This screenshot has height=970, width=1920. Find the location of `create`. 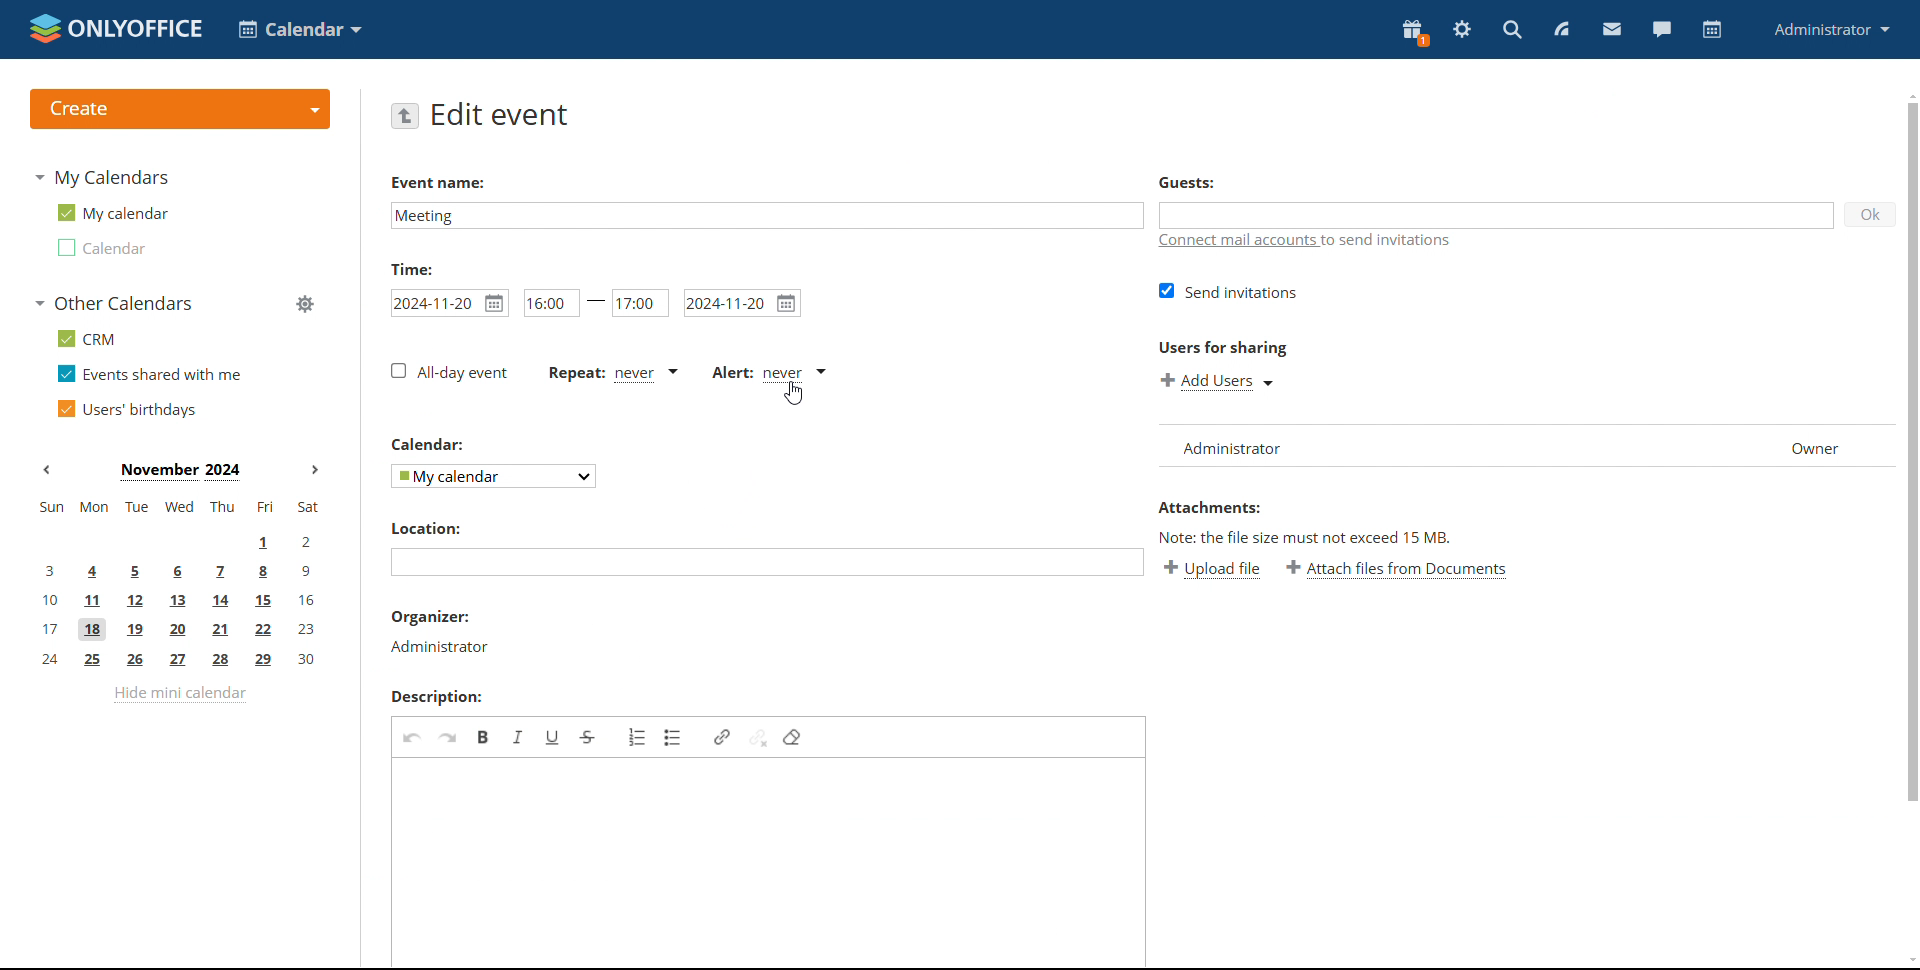

create is located at coordinates (180, 109).